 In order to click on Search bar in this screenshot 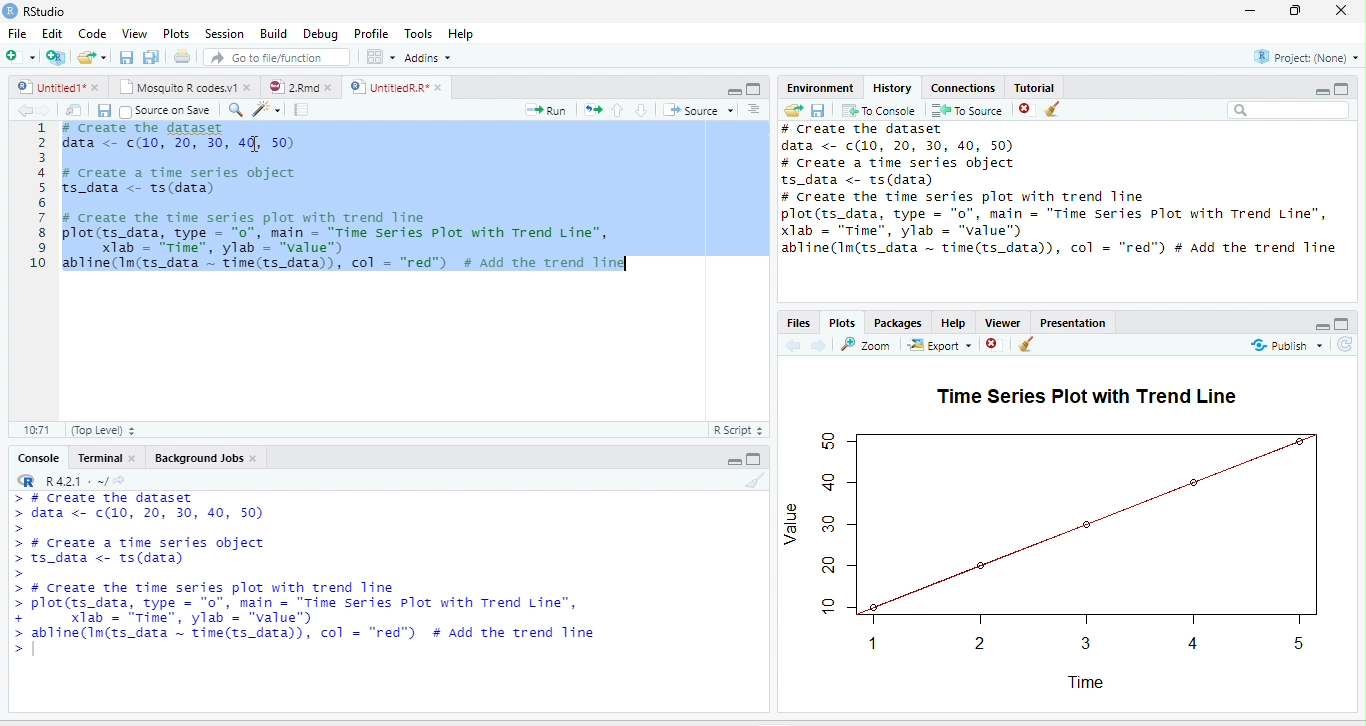, I will do `click(1288, 110)`.